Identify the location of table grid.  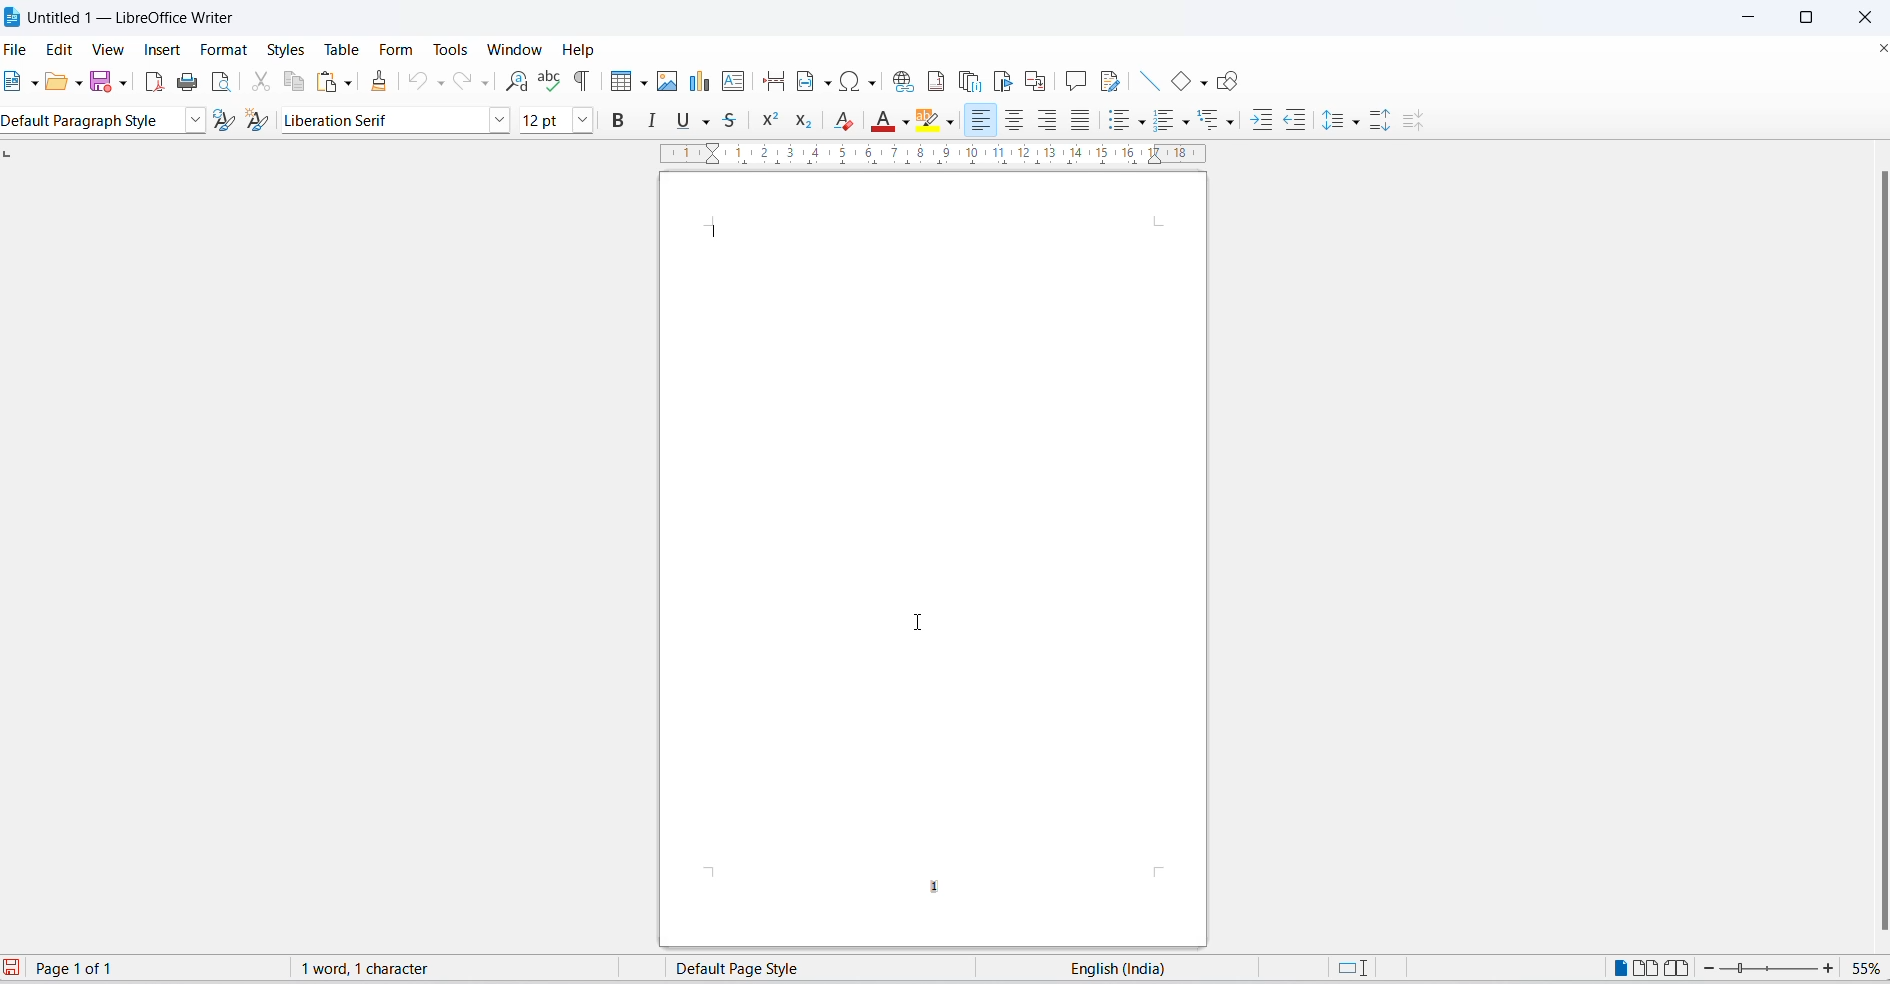
(641, 83).